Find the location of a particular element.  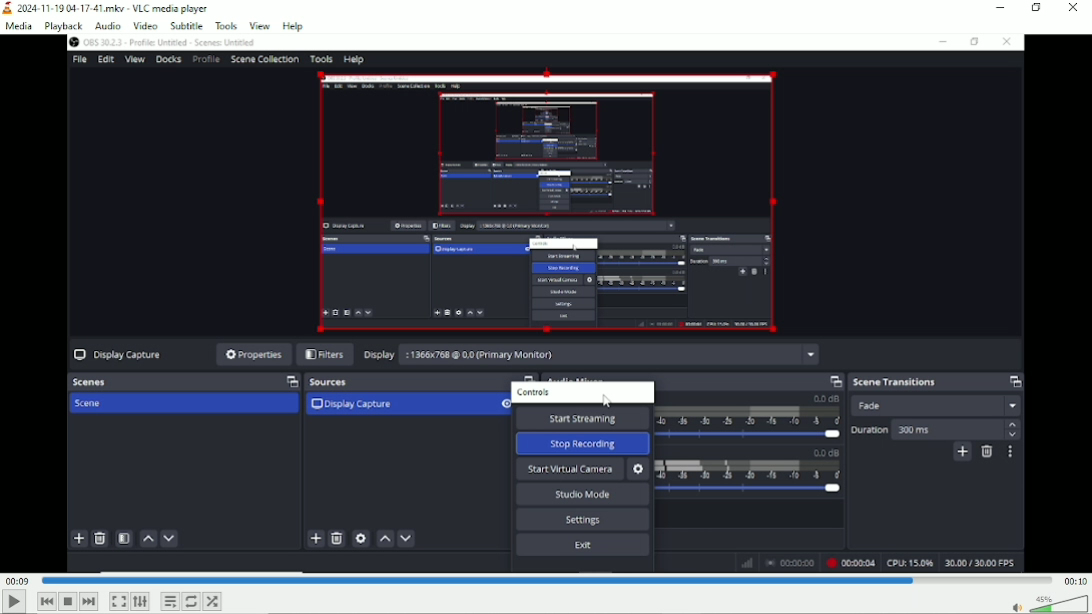

Media is located at coordinates (17, 26).